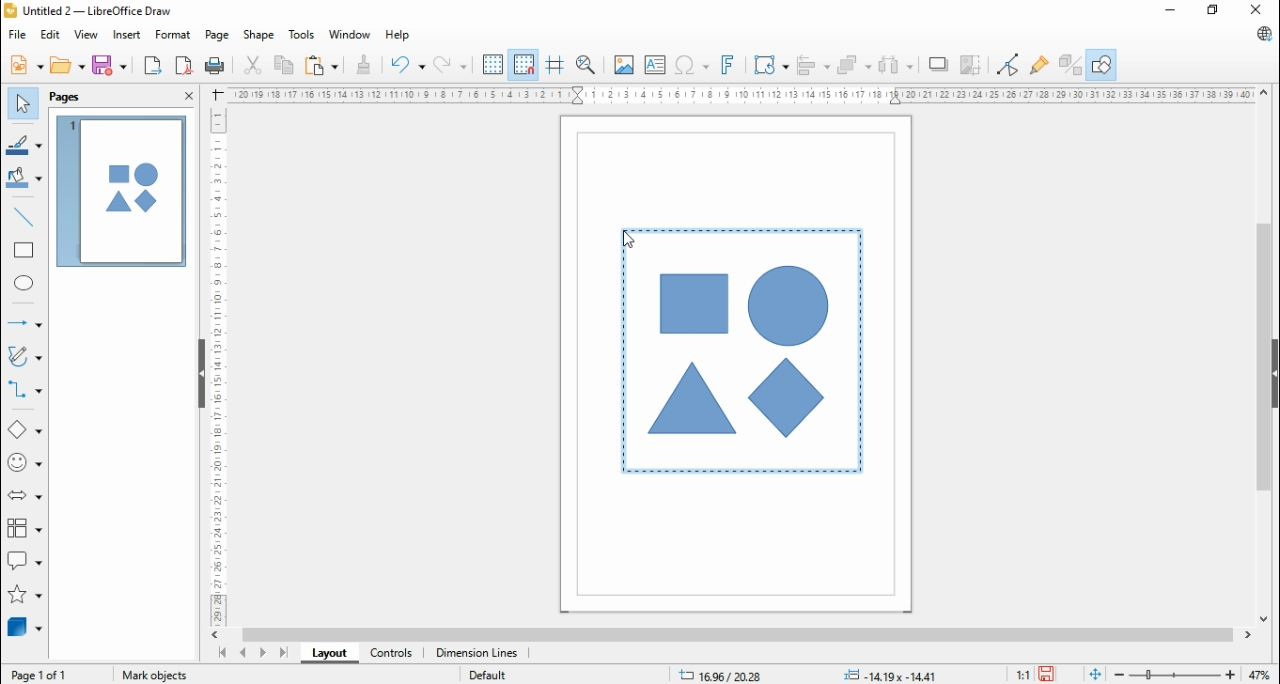 Image resolution: width=1280 pixels, height=684 pixels. I want to click on shape 4, so click(789, 399).